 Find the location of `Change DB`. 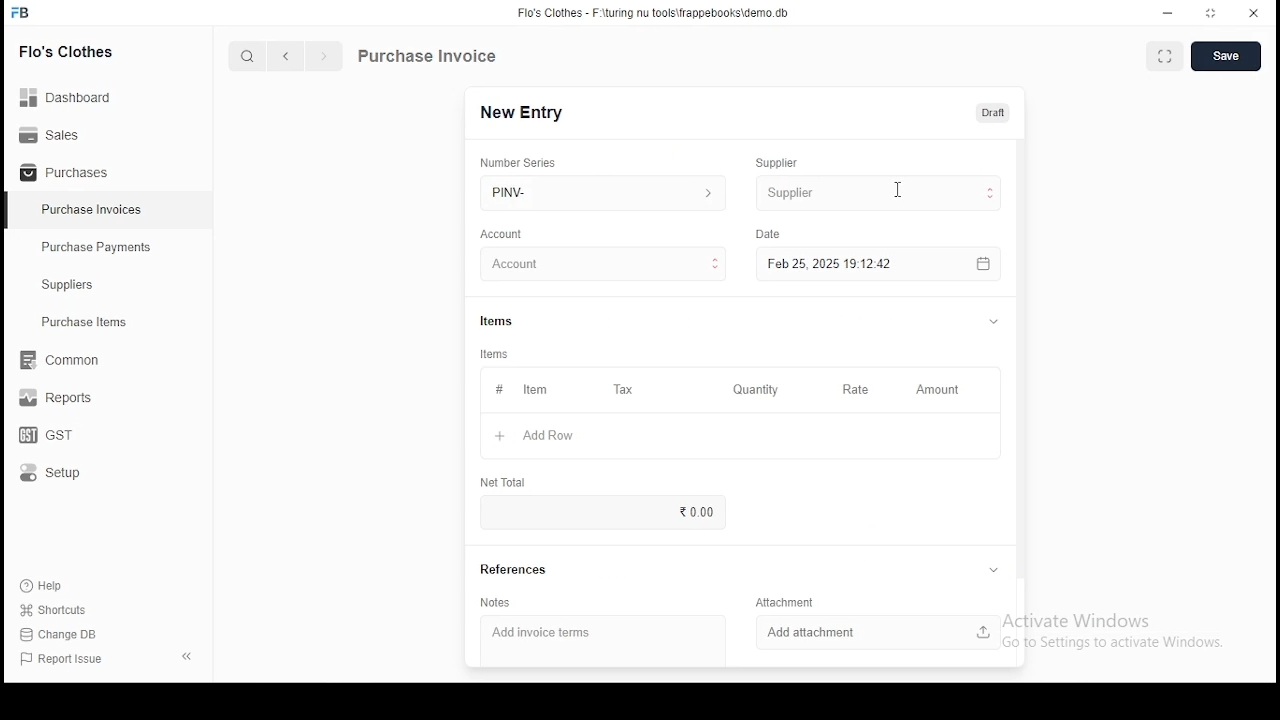

Change DB is located at coordinates (65, 635).